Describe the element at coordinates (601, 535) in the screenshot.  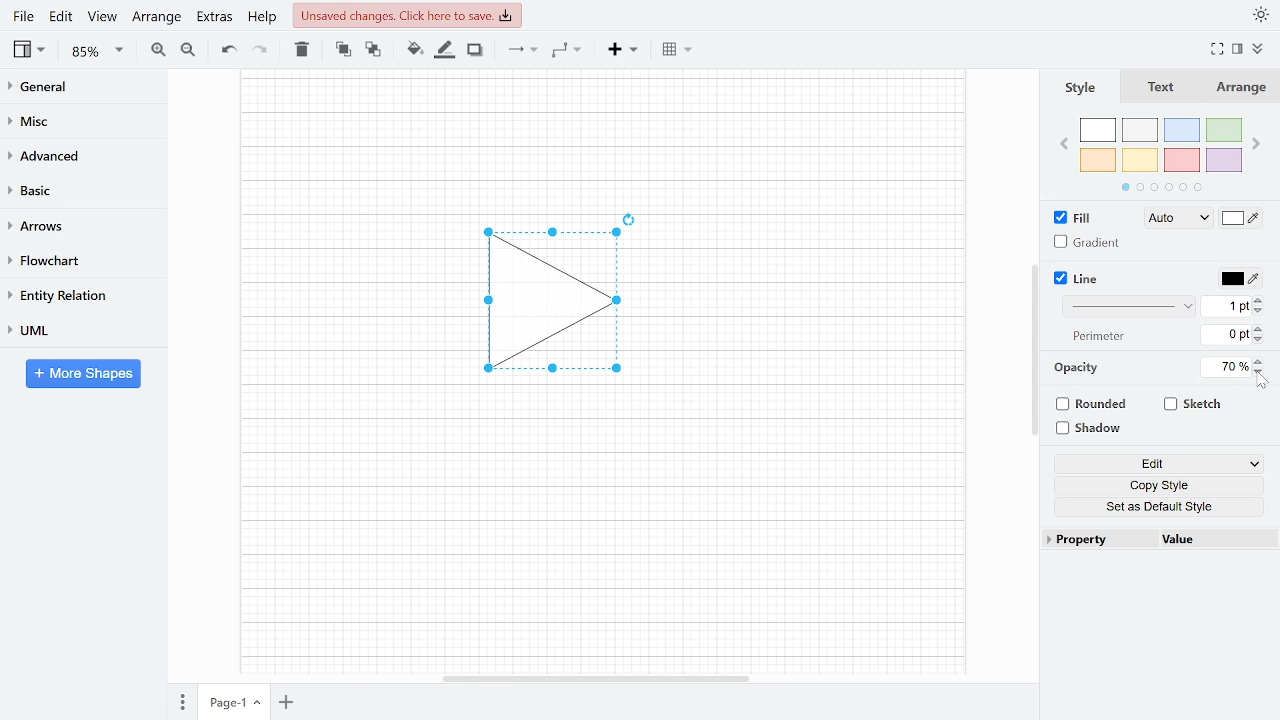
I see `workspace` at that location.